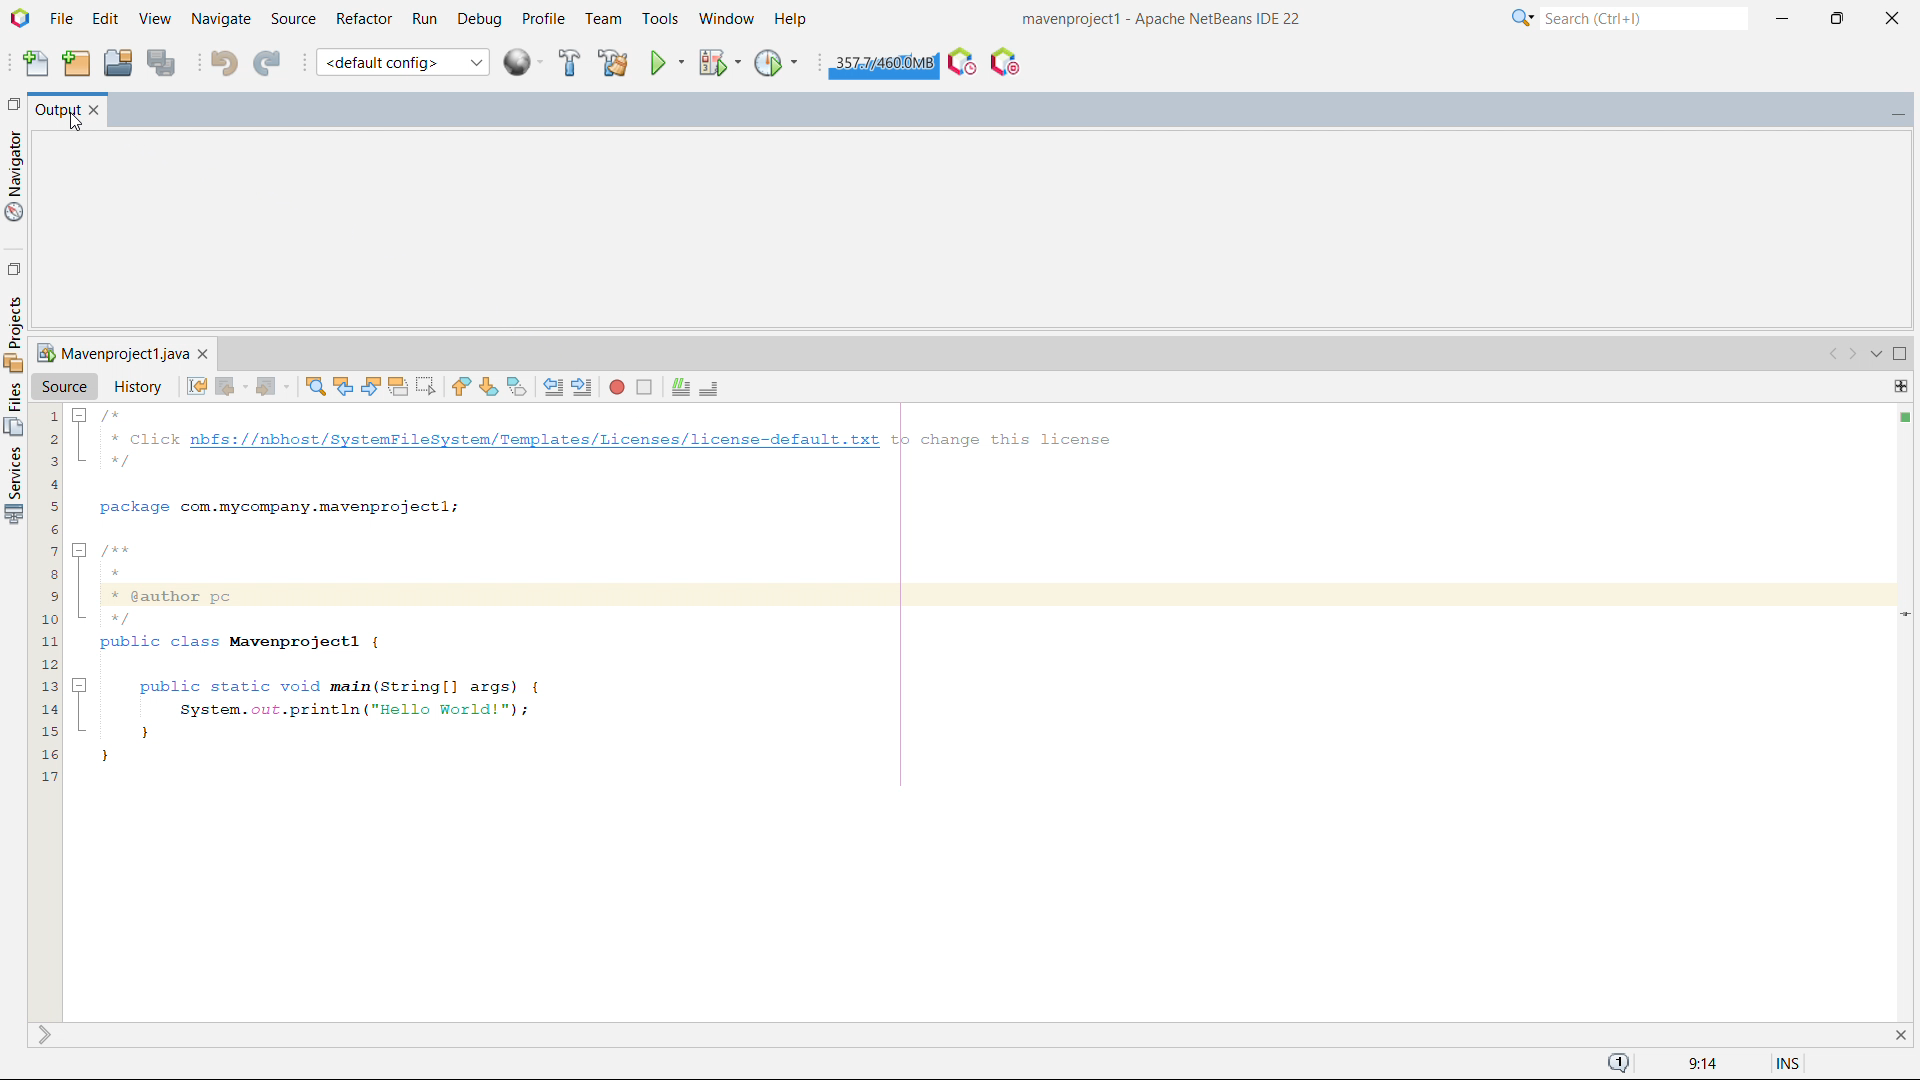  Describe the element at coordinates (424, 20) in the screenshot. I see `run` at that location.